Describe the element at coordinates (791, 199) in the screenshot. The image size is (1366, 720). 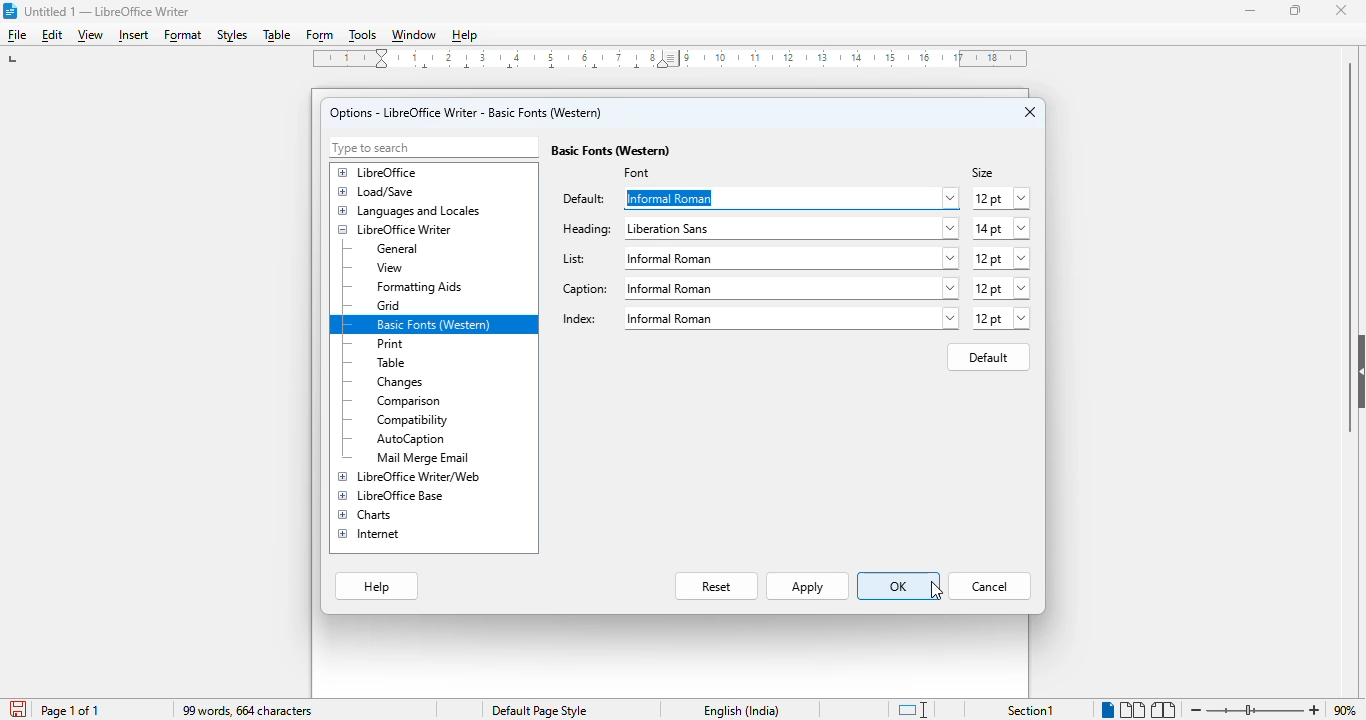
I see `Informal Roman` at that location.